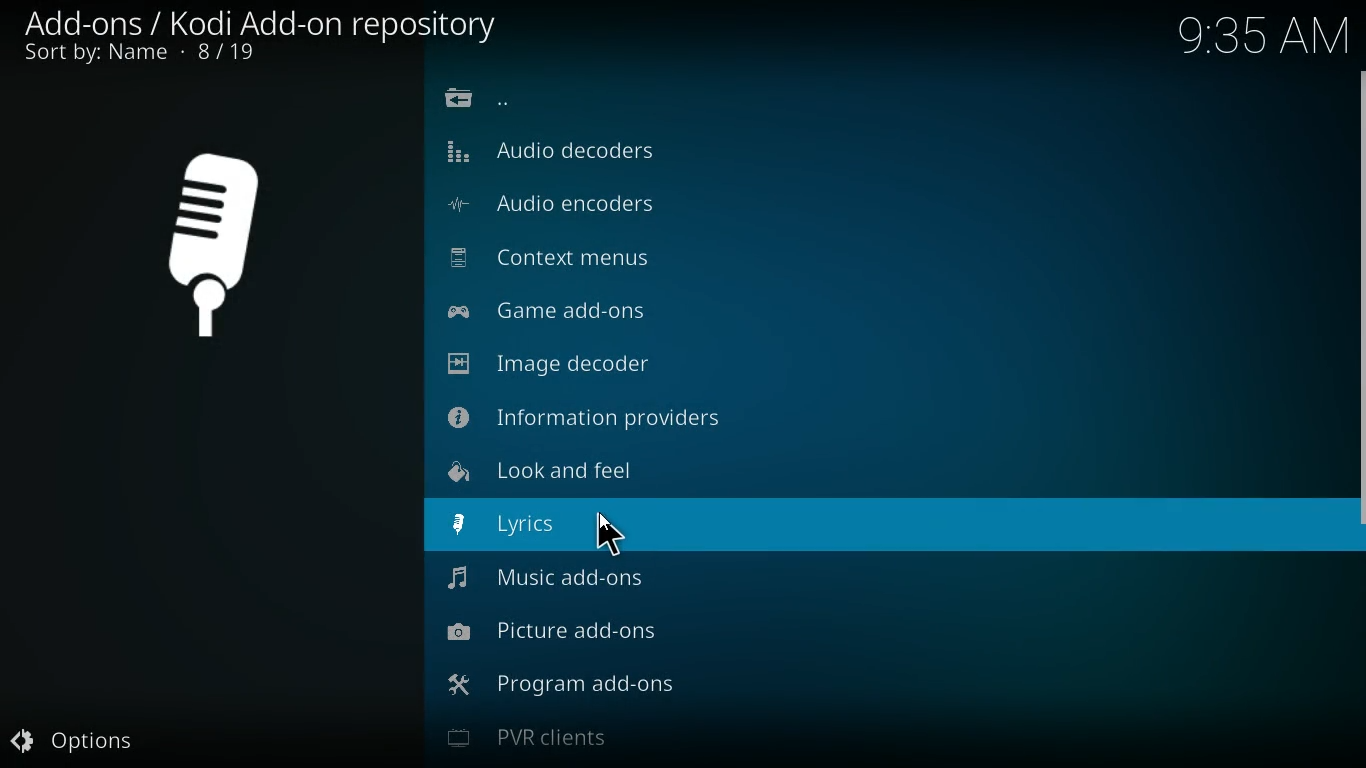  I want to click on audio decoders, so click(581, 151).